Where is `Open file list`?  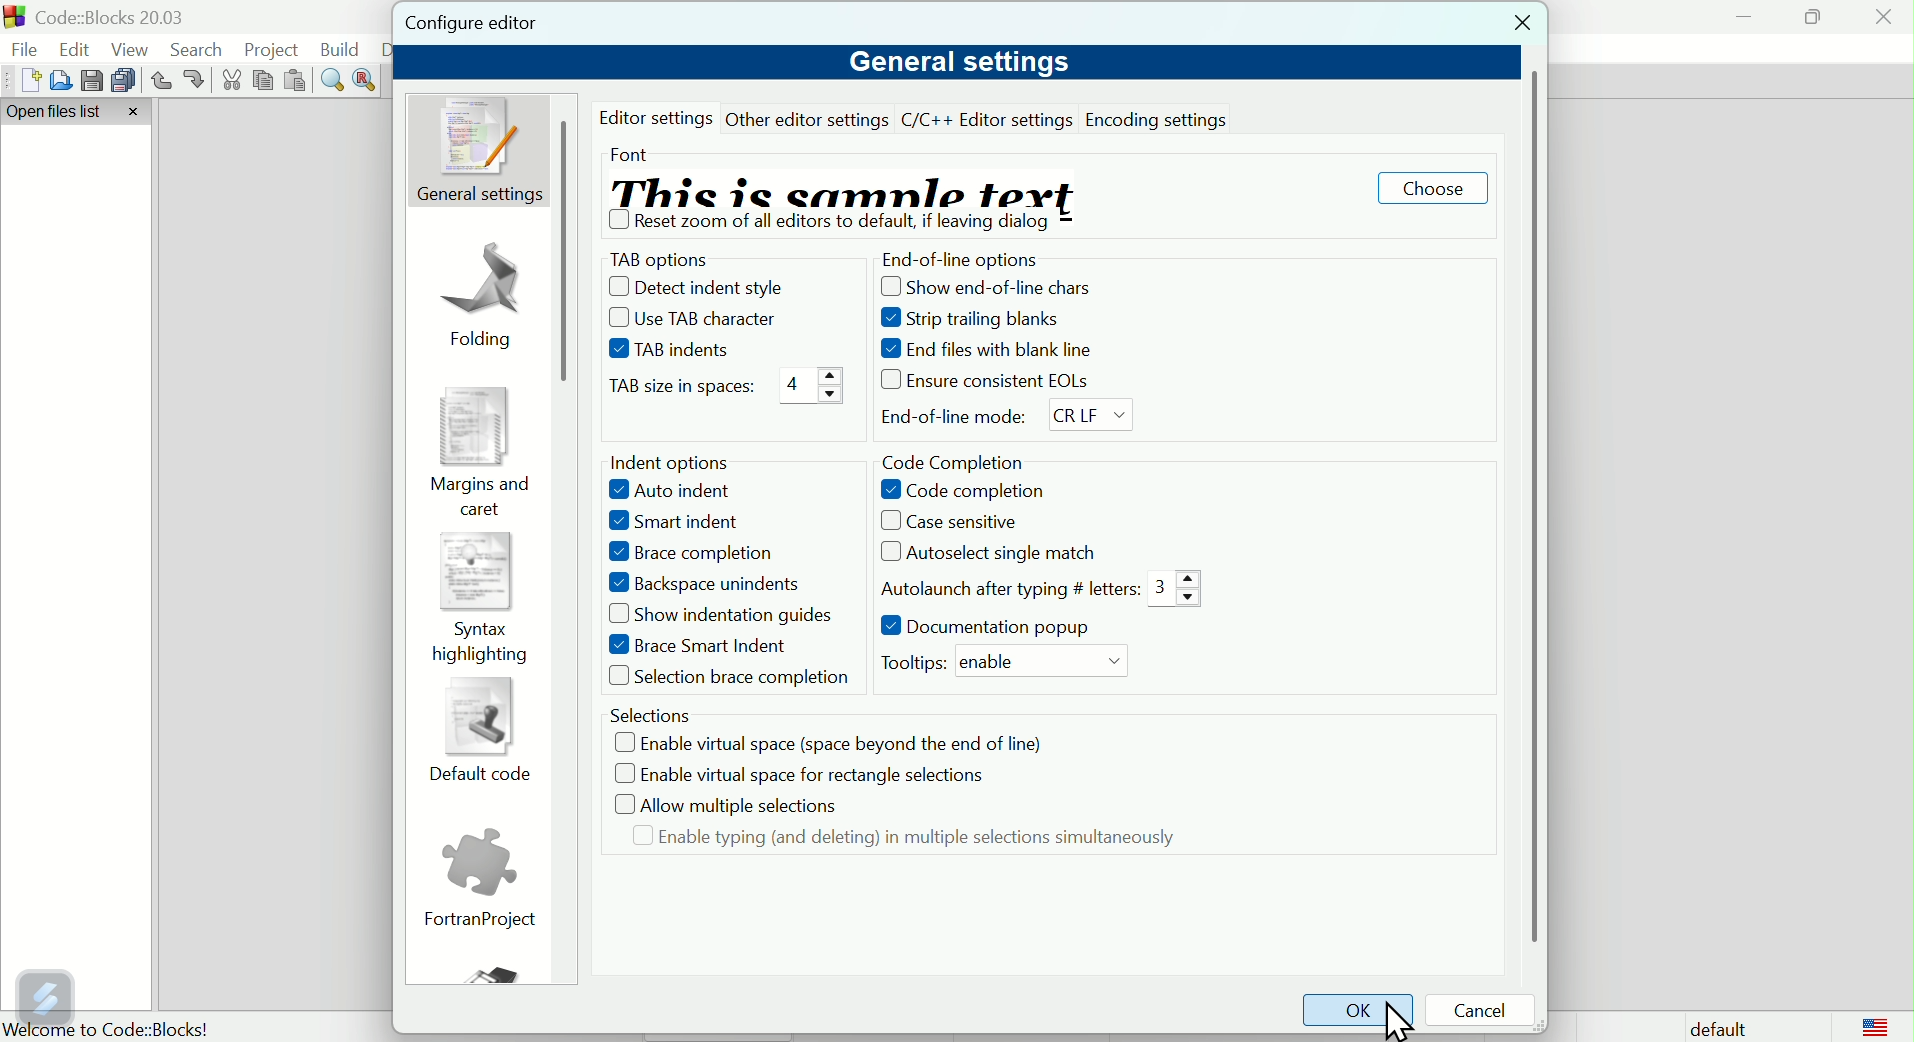
Open file list is located at coordinates (78, 113).